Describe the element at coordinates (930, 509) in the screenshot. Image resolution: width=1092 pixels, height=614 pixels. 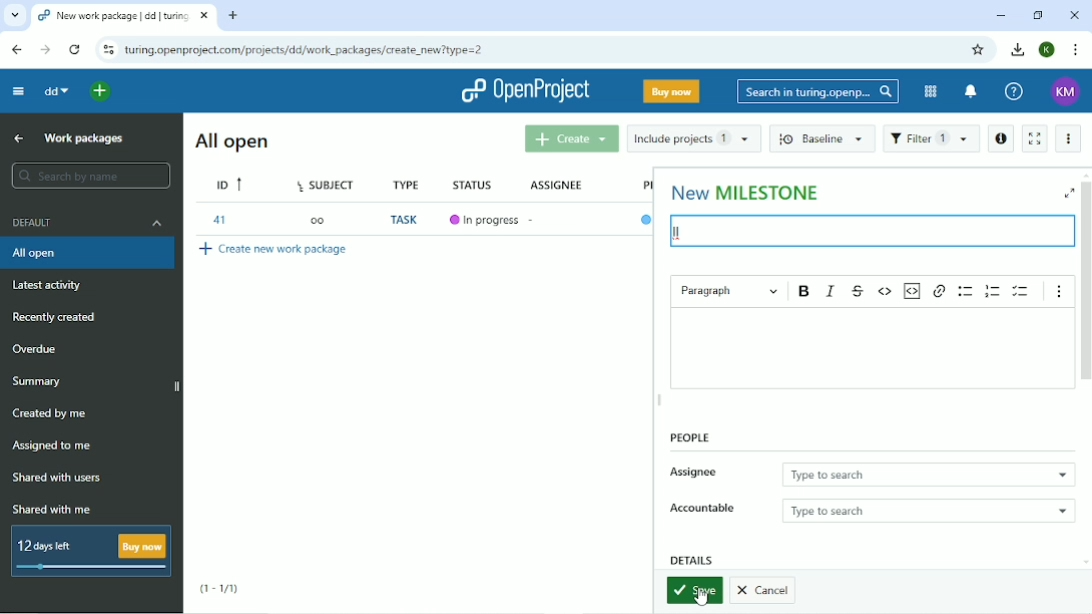
I see `type to search` at that location.